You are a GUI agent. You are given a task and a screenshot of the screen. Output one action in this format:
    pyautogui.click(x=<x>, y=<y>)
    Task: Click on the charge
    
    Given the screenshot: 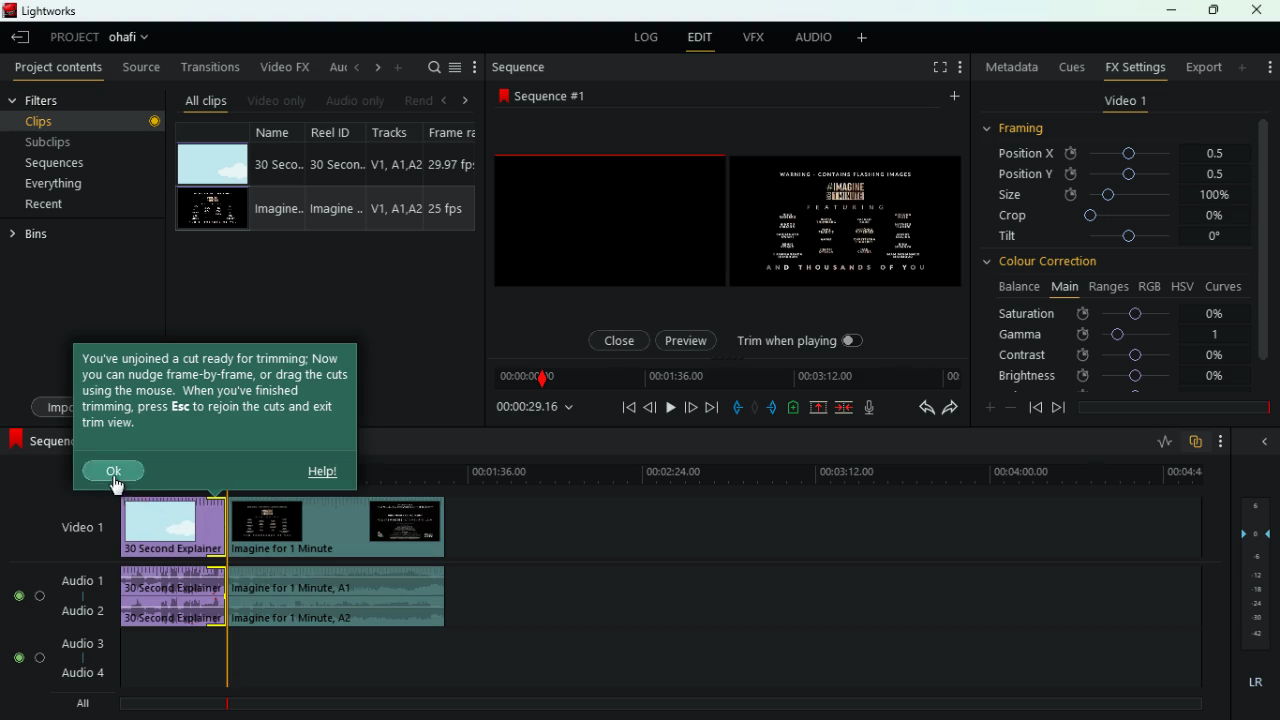 What is the action you would take?
    pyautogui.click(x=794, y=408)
    